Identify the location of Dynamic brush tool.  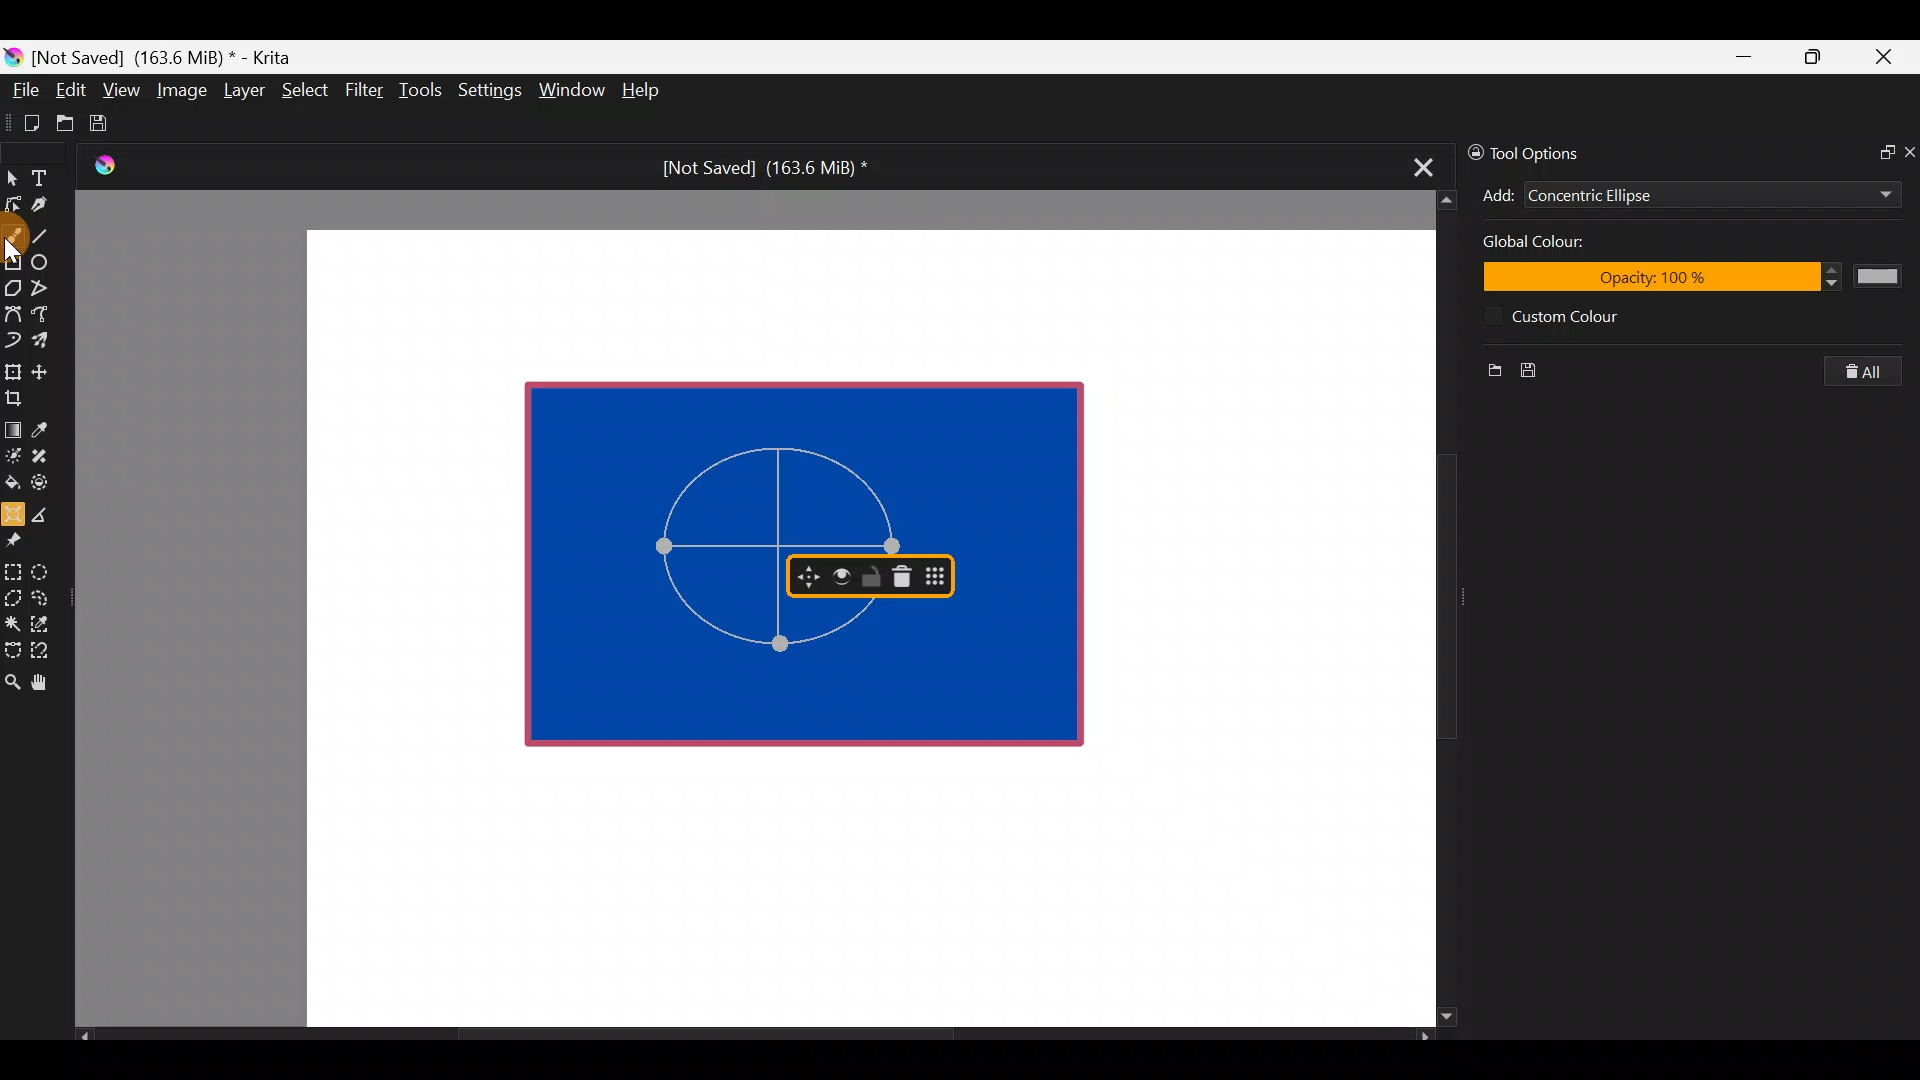
(14, 340).